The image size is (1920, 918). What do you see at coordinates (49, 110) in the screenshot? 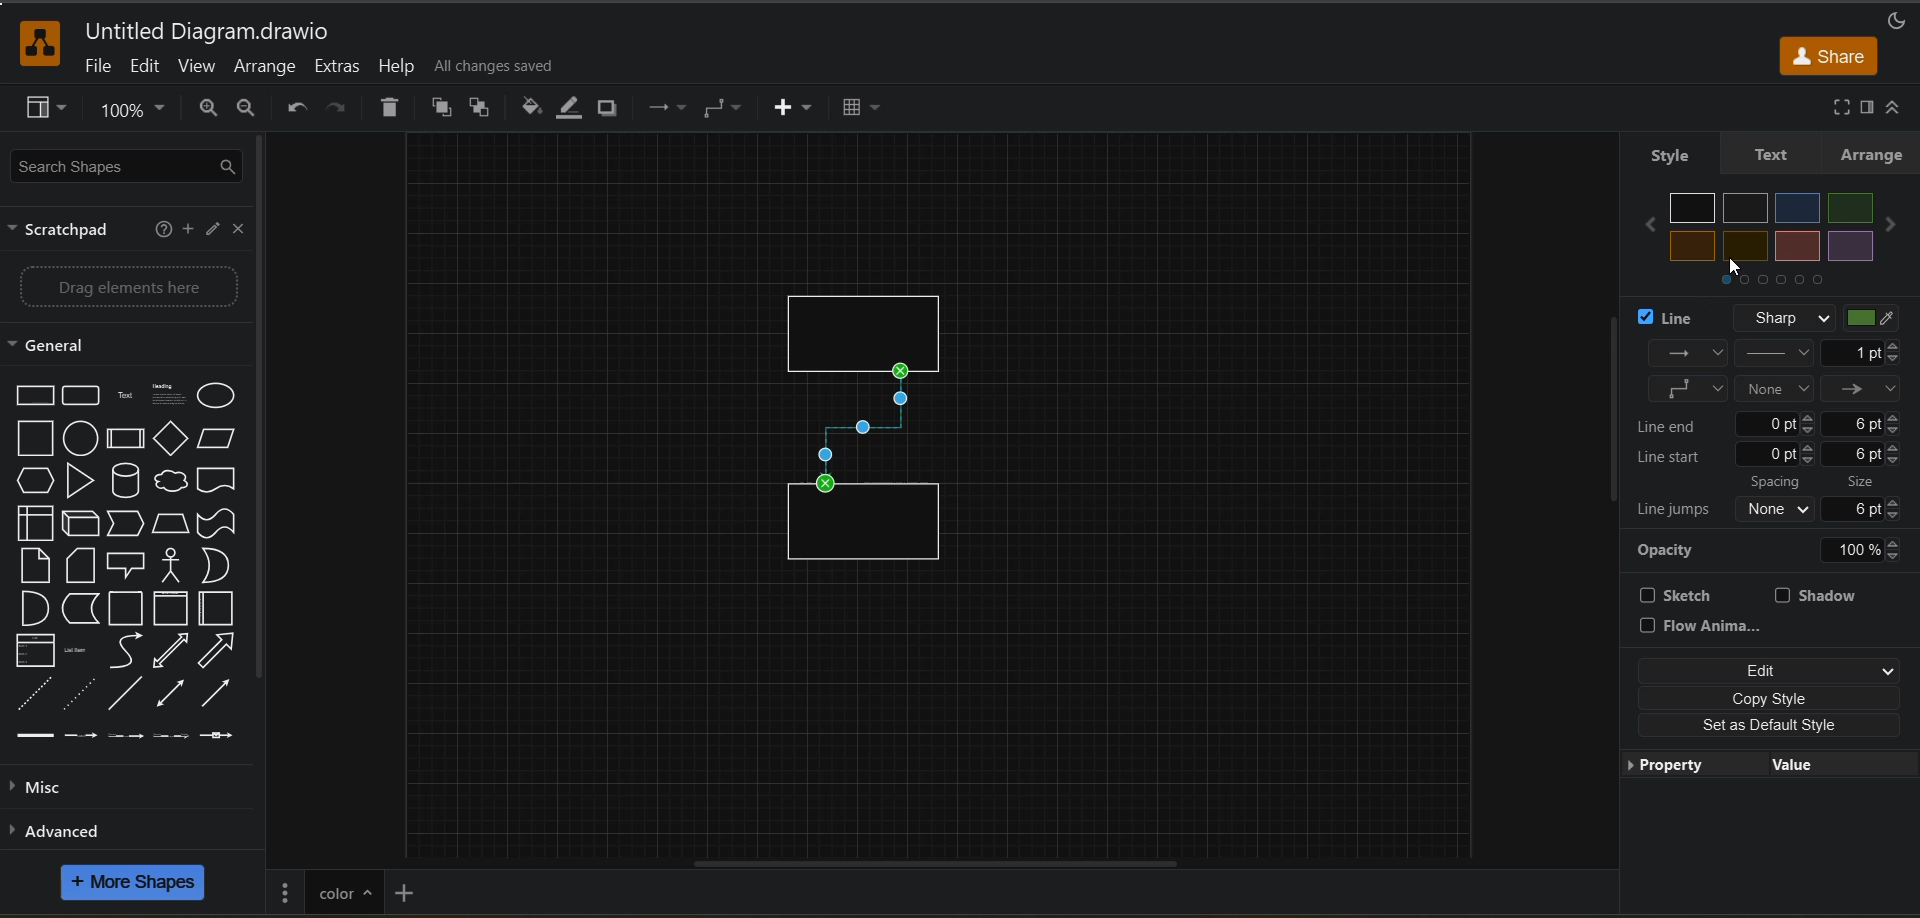
I see `view` at bounding box center [49, 110].